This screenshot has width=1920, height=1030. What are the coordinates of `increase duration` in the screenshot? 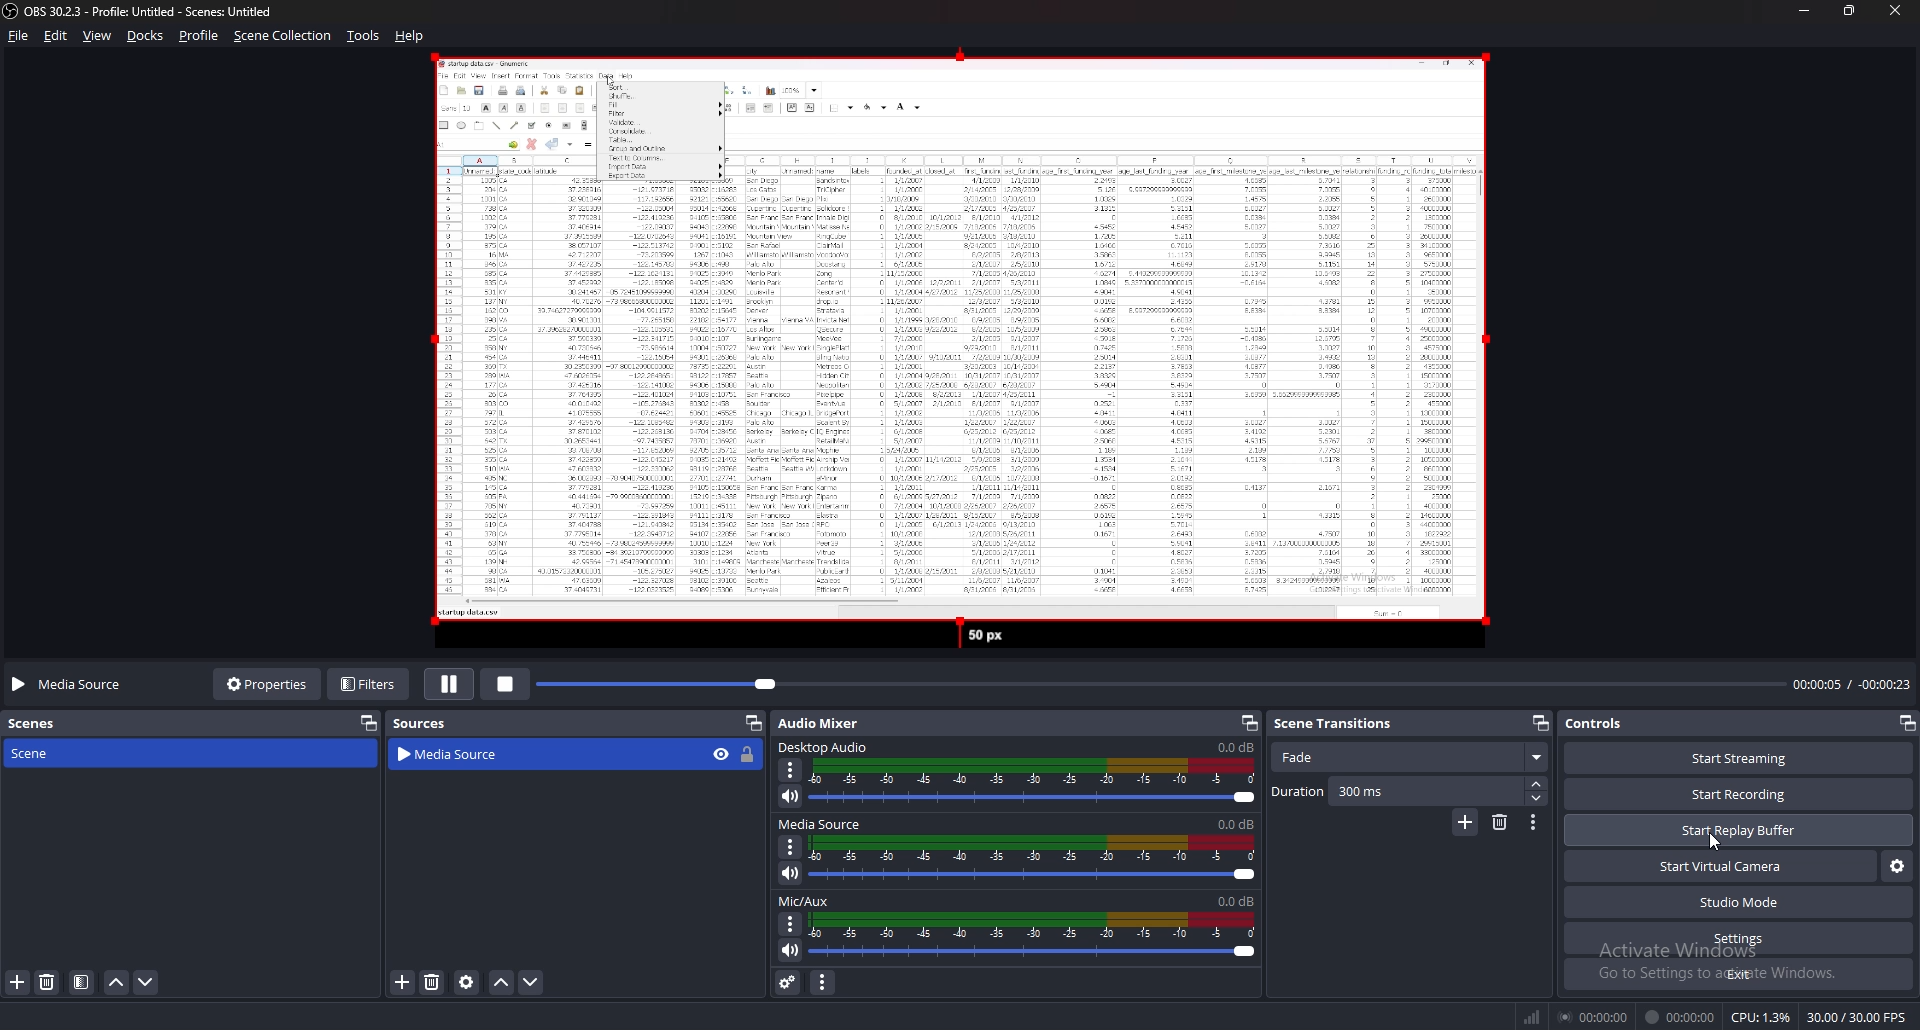 It's located at (1539, 784).